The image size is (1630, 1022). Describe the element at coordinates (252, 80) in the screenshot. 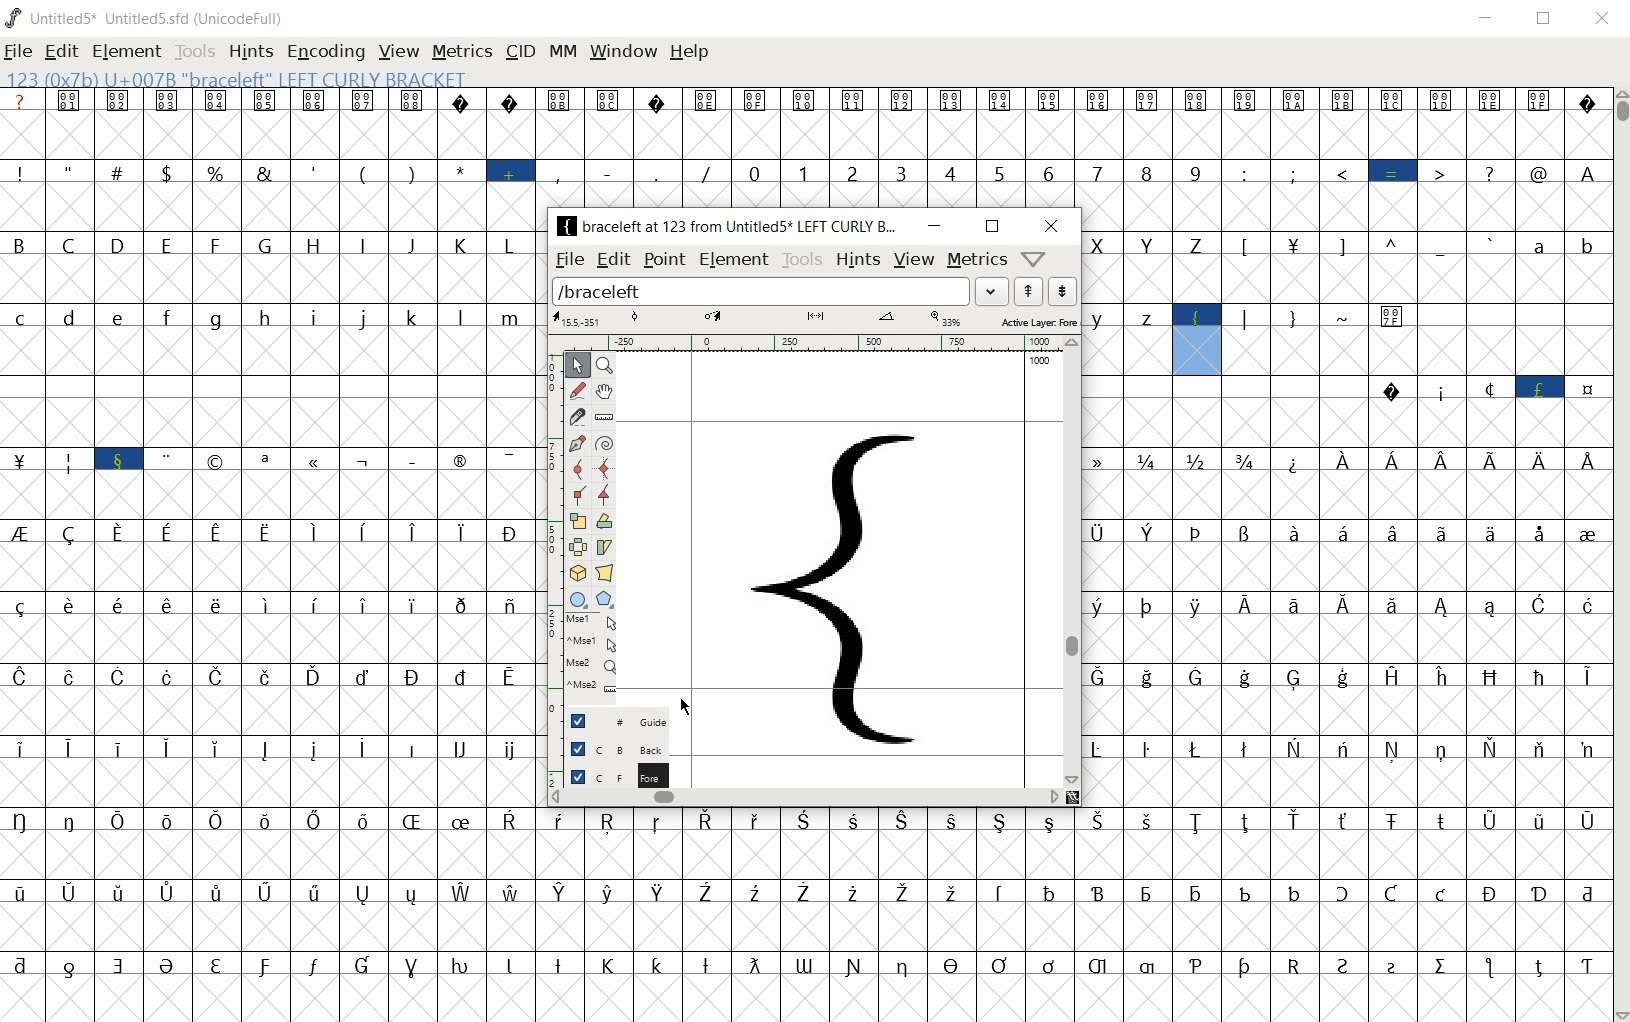

I see `123 (0x7b) U+007B "braceleft" LEFT CURLY BRACKET` at that location.